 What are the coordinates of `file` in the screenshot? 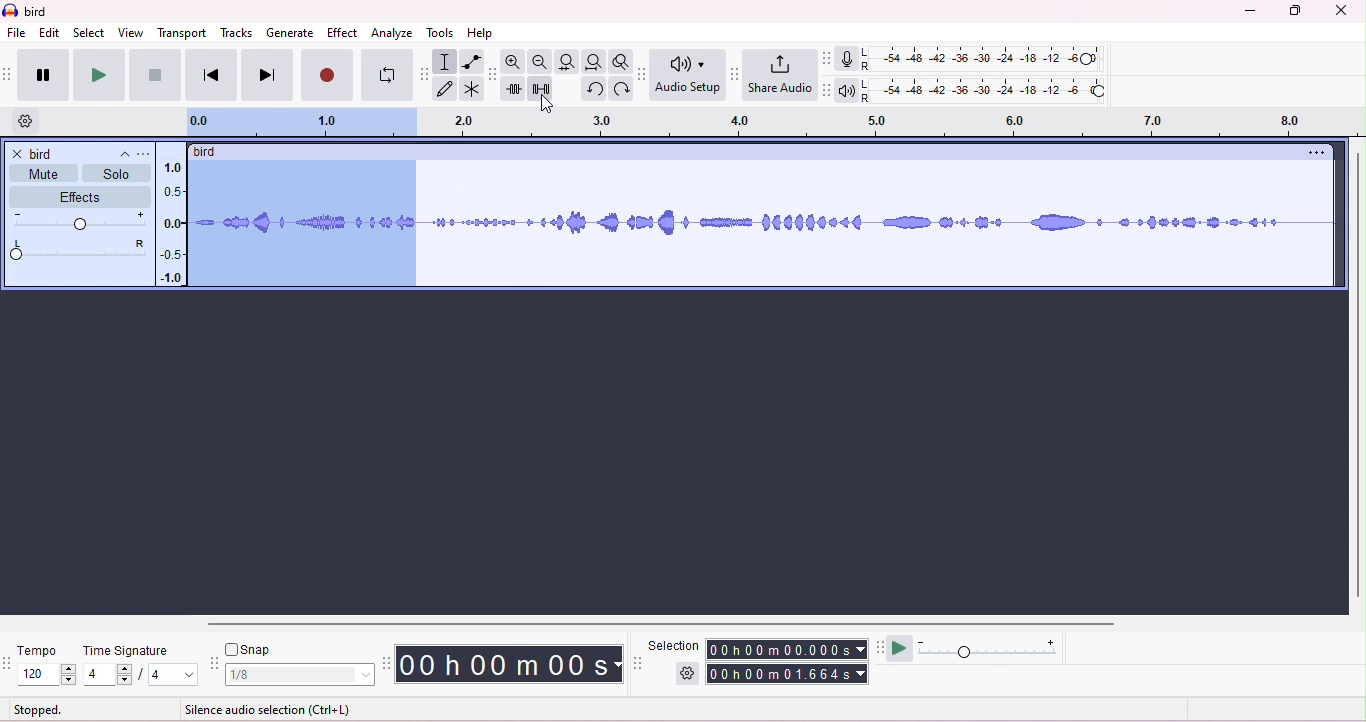 It's located at (16, 32).